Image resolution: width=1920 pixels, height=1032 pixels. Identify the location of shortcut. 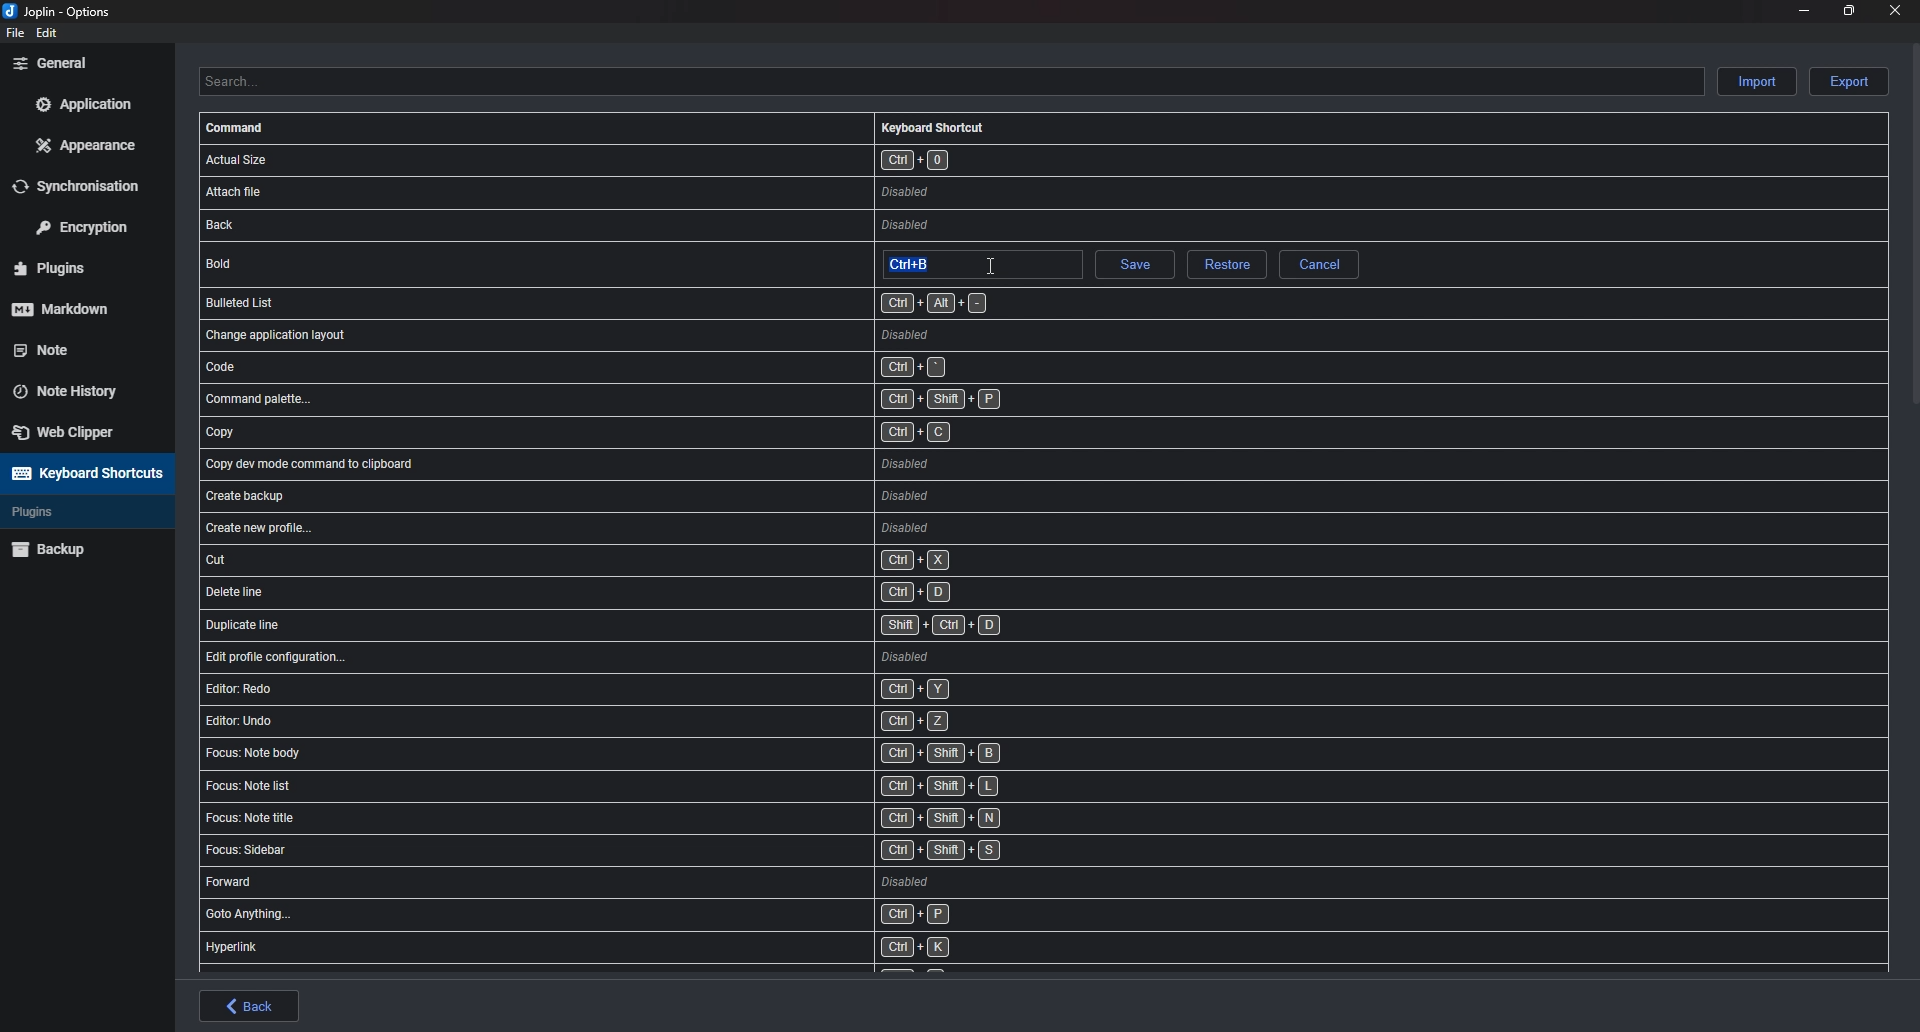
(661, 191).